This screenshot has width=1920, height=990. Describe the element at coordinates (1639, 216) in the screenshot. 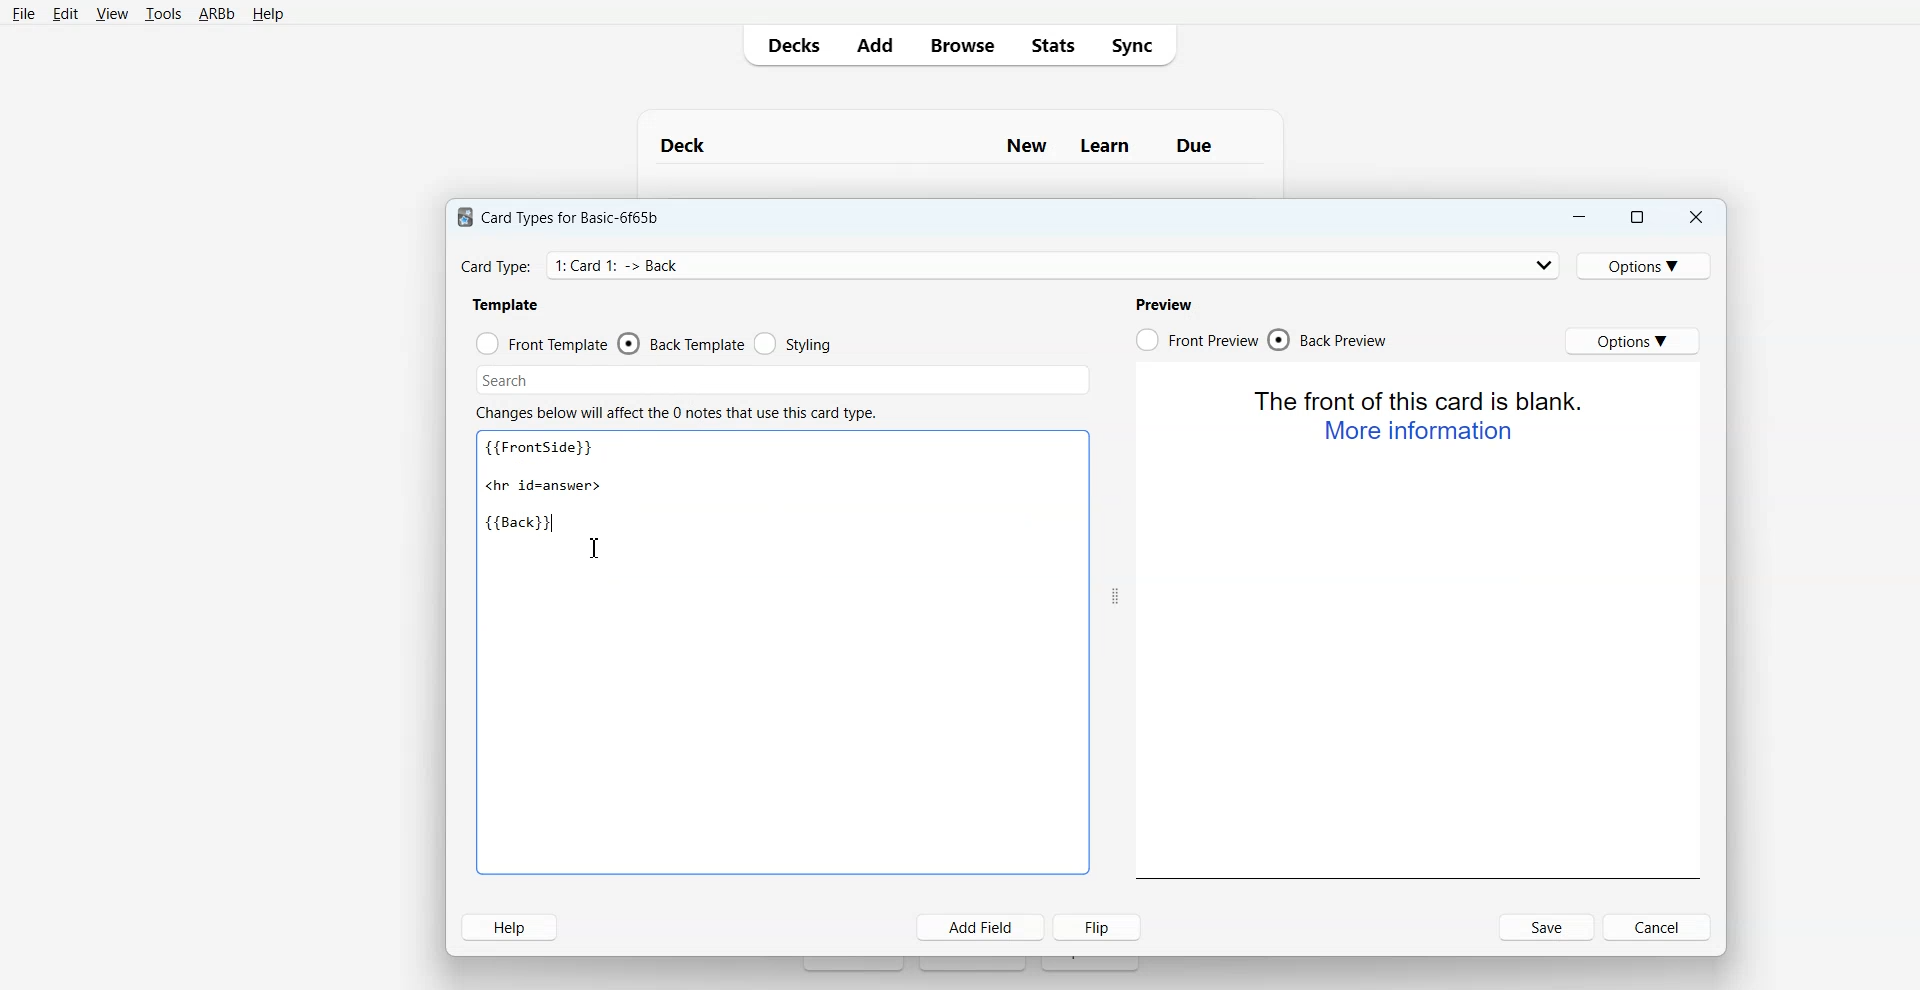

I see `Maximize` at that location.